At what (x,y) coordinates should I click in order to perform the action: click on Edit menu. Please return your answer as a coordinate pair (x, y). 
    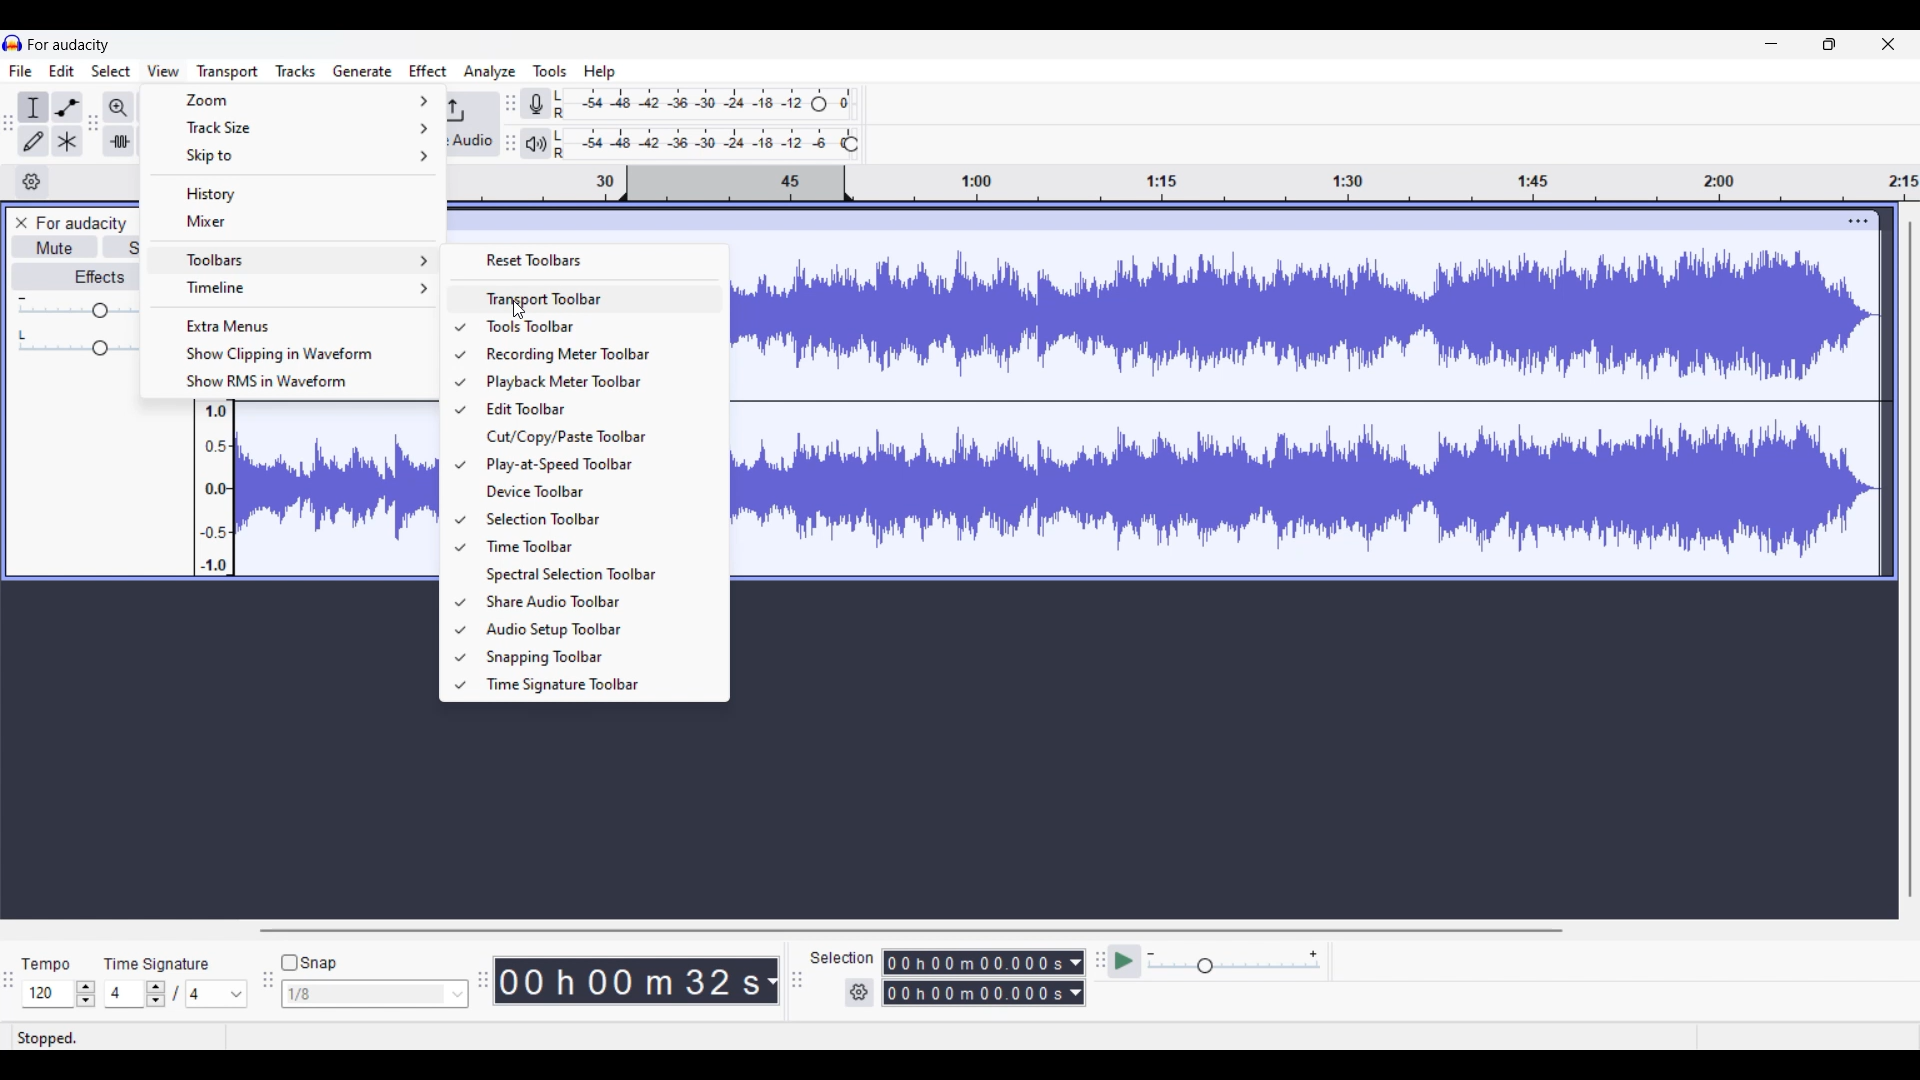
    Looking at the image, I should click on (62, 71).